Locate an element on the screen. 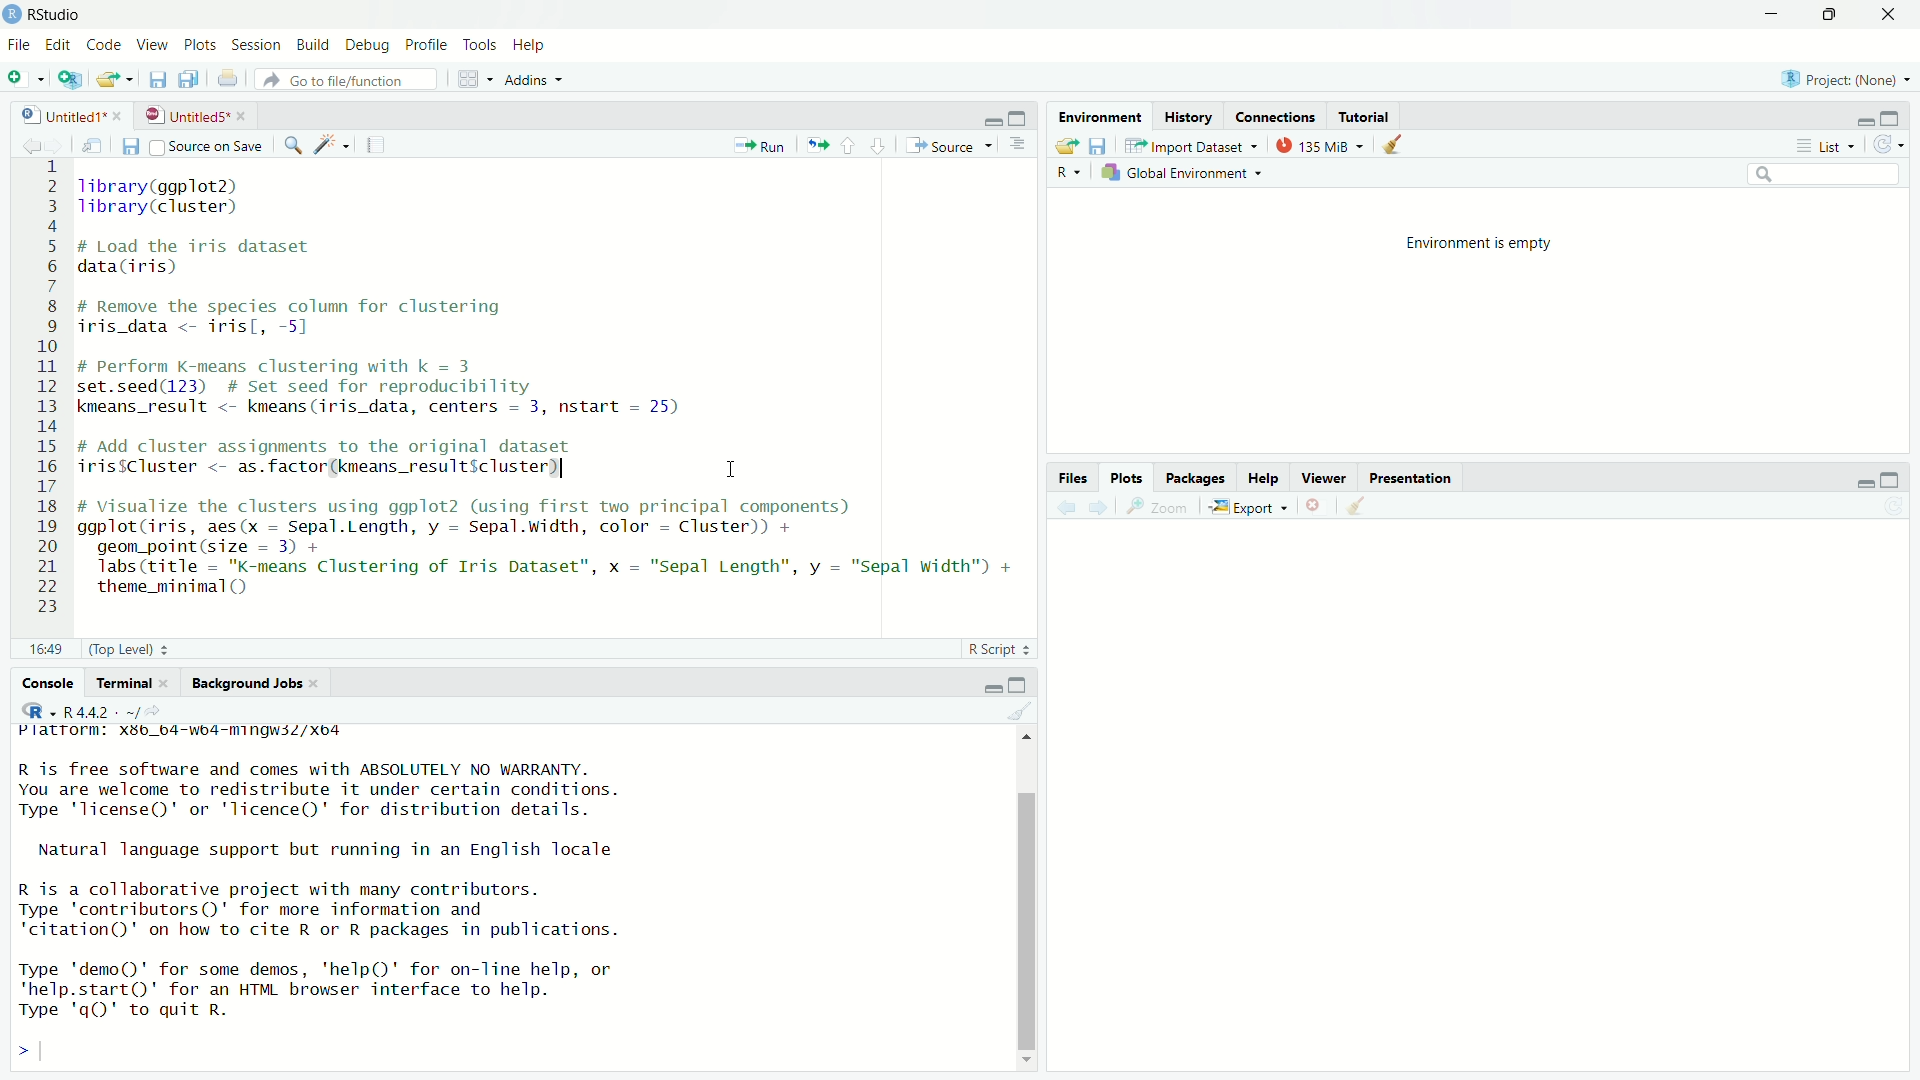 The width and height of the screenshot is (1920, 1080). background jobs is located at coordinates (248, 683).